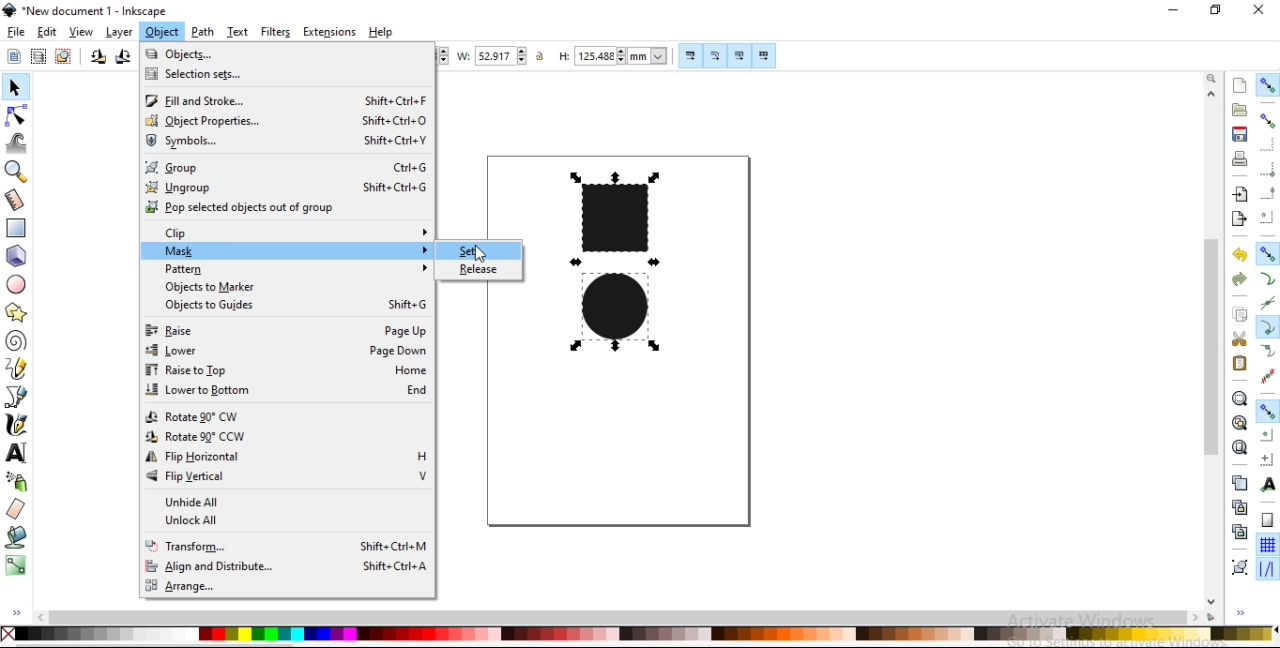 Image resolution: width=1280 pixels, height=648 pixels. I want to click on objects, so click(275, 54).